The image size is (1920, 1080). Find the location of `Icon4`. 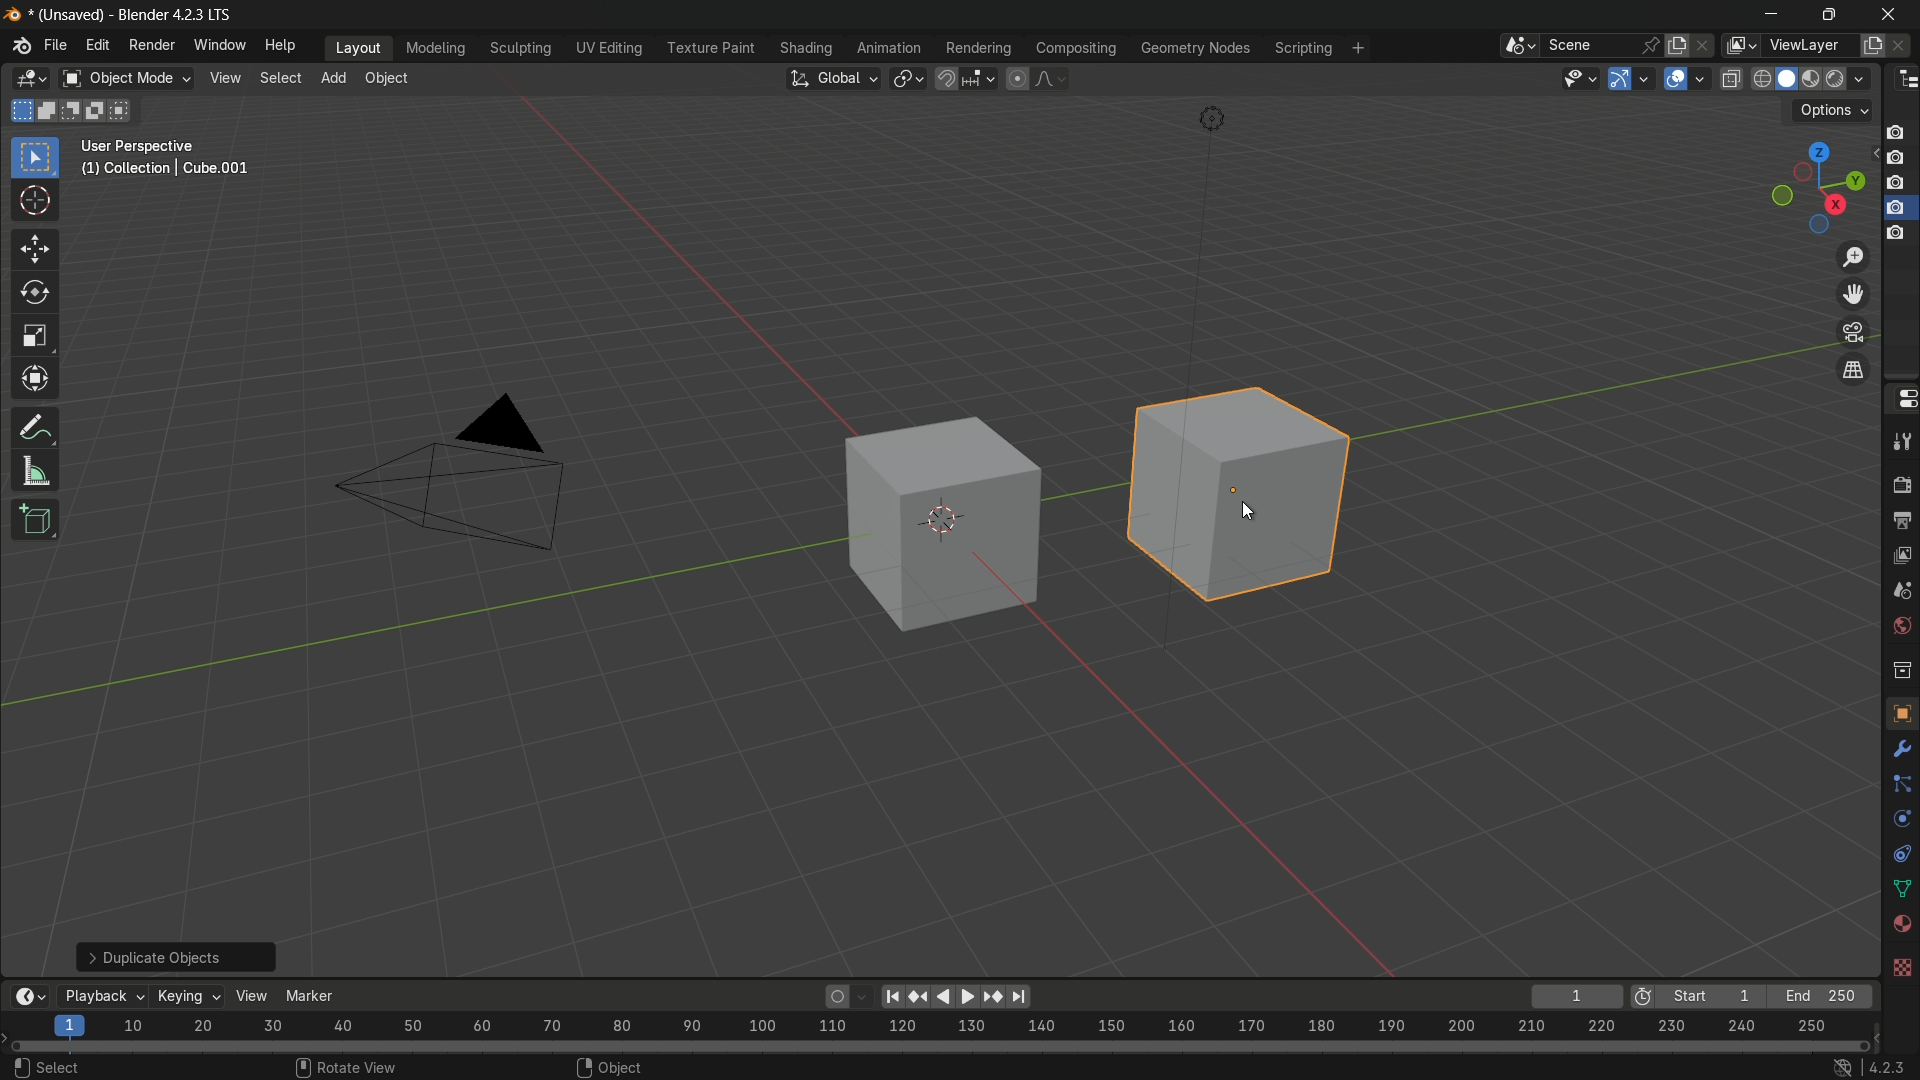

Icon4 is located at coordinates (1898, 226).